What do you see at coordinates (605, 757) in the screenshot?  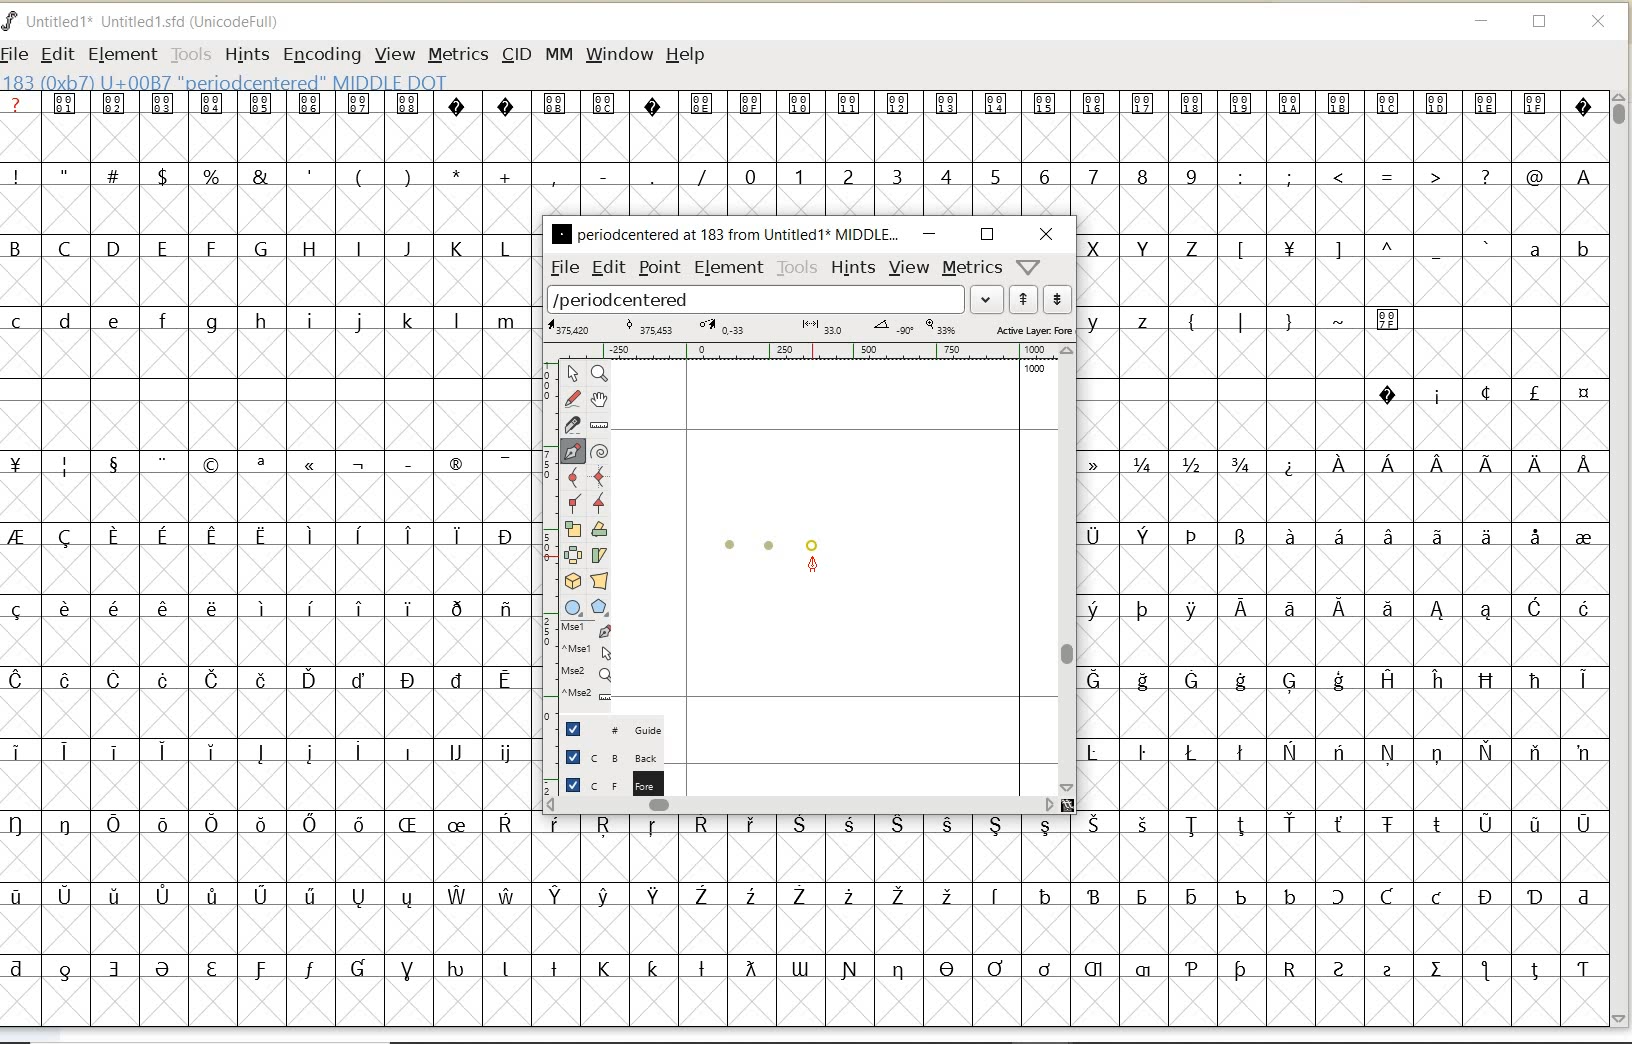 I see `background` at bounding box center [605, 757].